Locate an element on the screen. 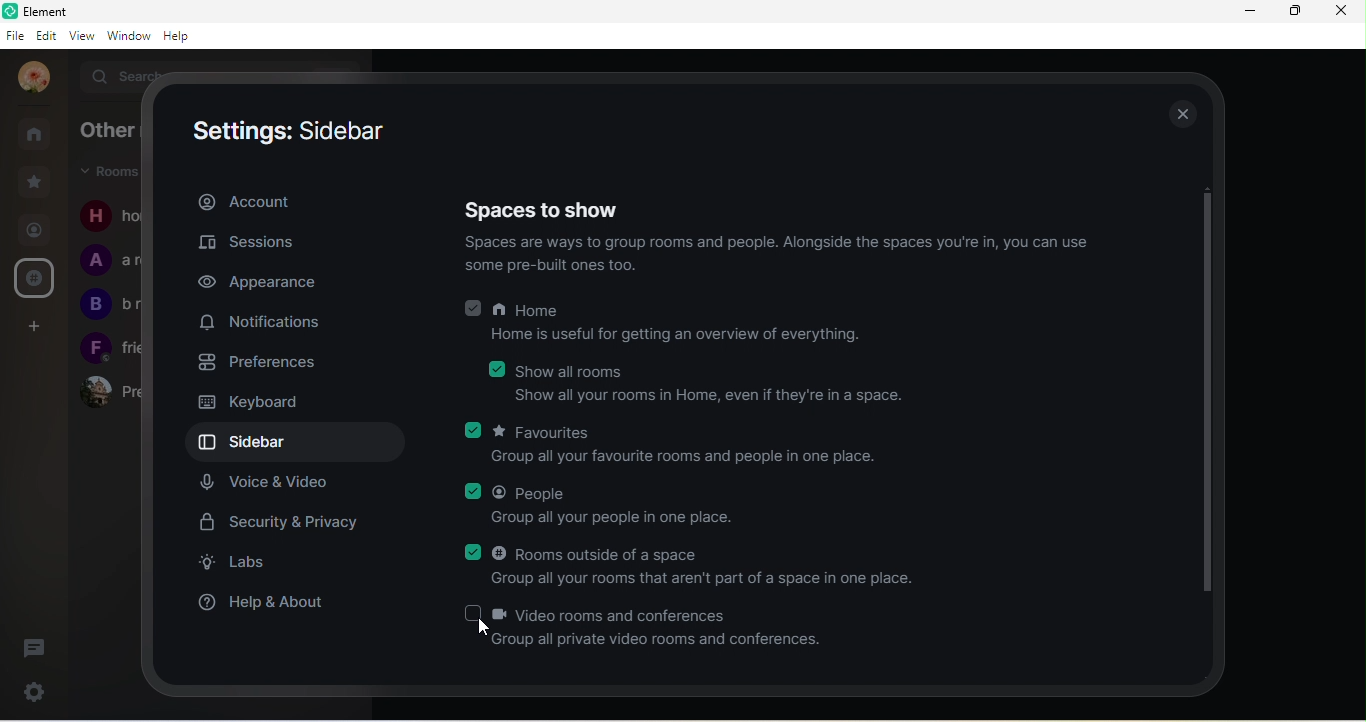 The width and height of the screenshot is (1366, 722). rooms outside of a space is located at coordinates (701, 567).